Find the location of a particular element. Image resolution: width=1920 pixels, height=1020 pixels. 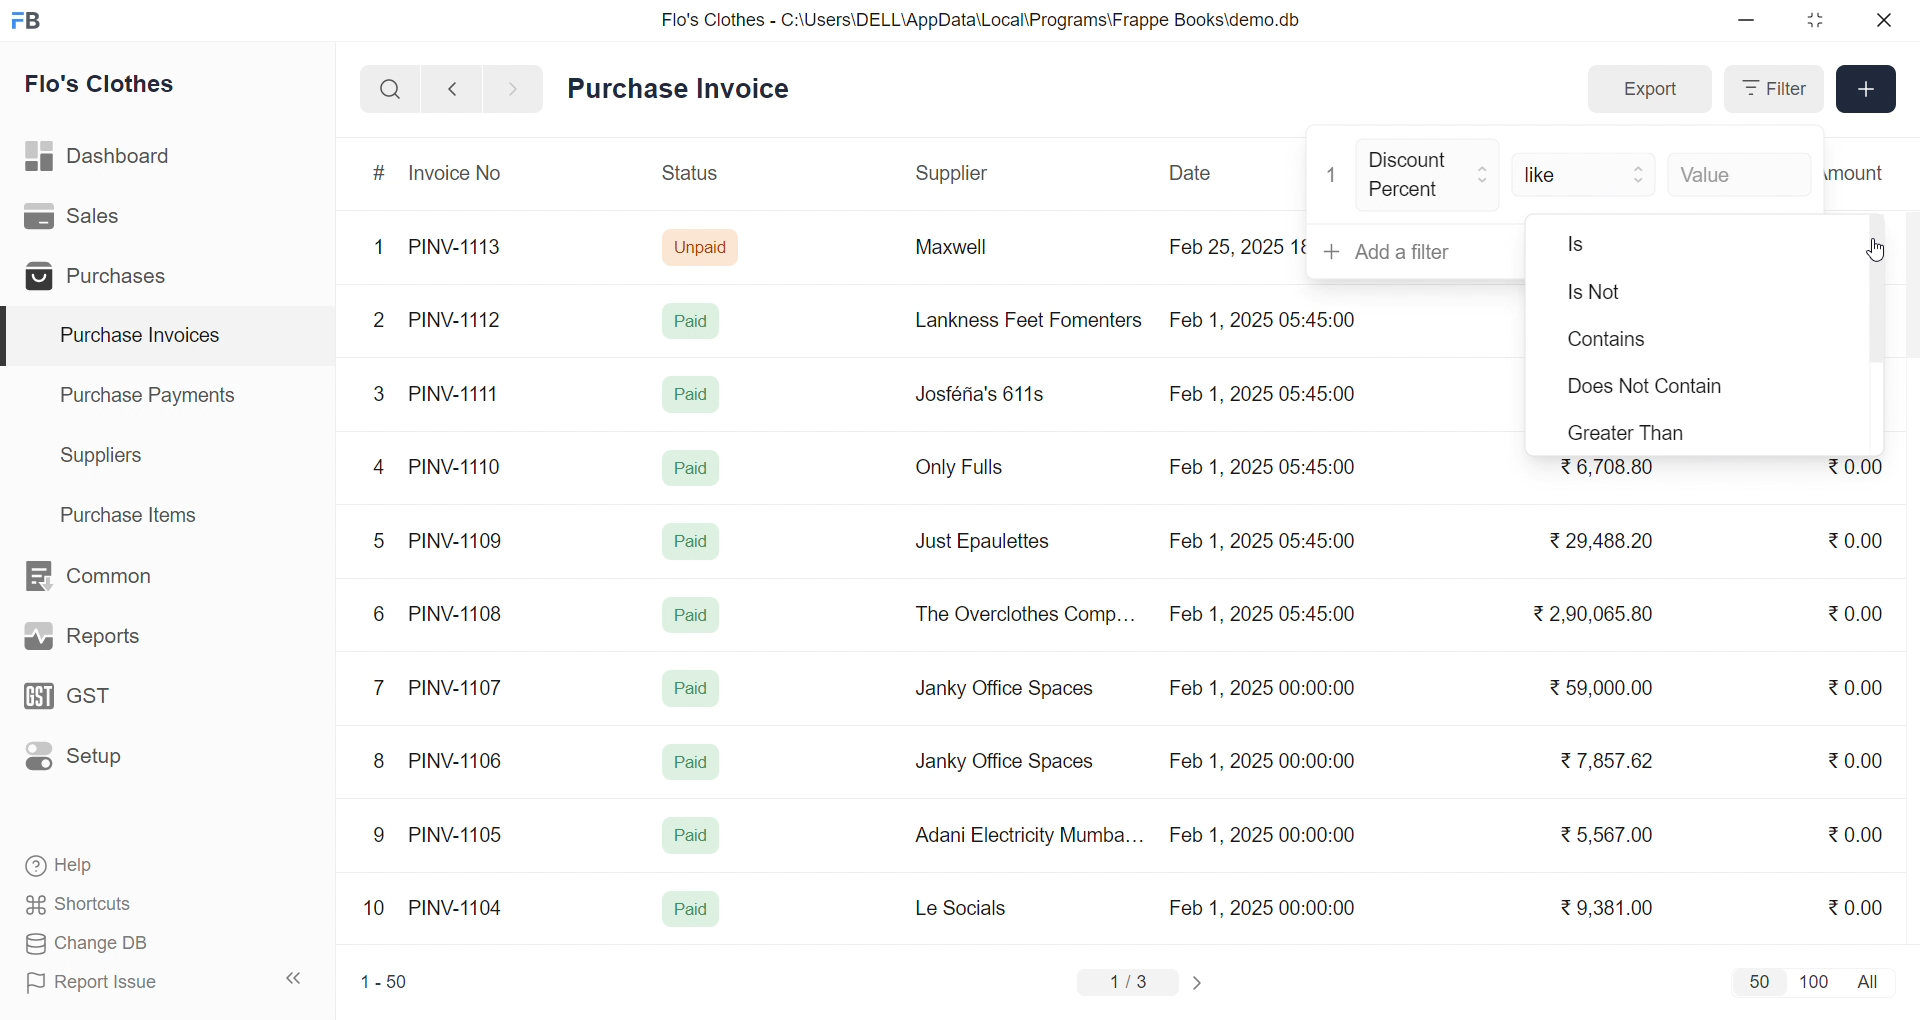

cursor is located at coordinates (1870, 248).